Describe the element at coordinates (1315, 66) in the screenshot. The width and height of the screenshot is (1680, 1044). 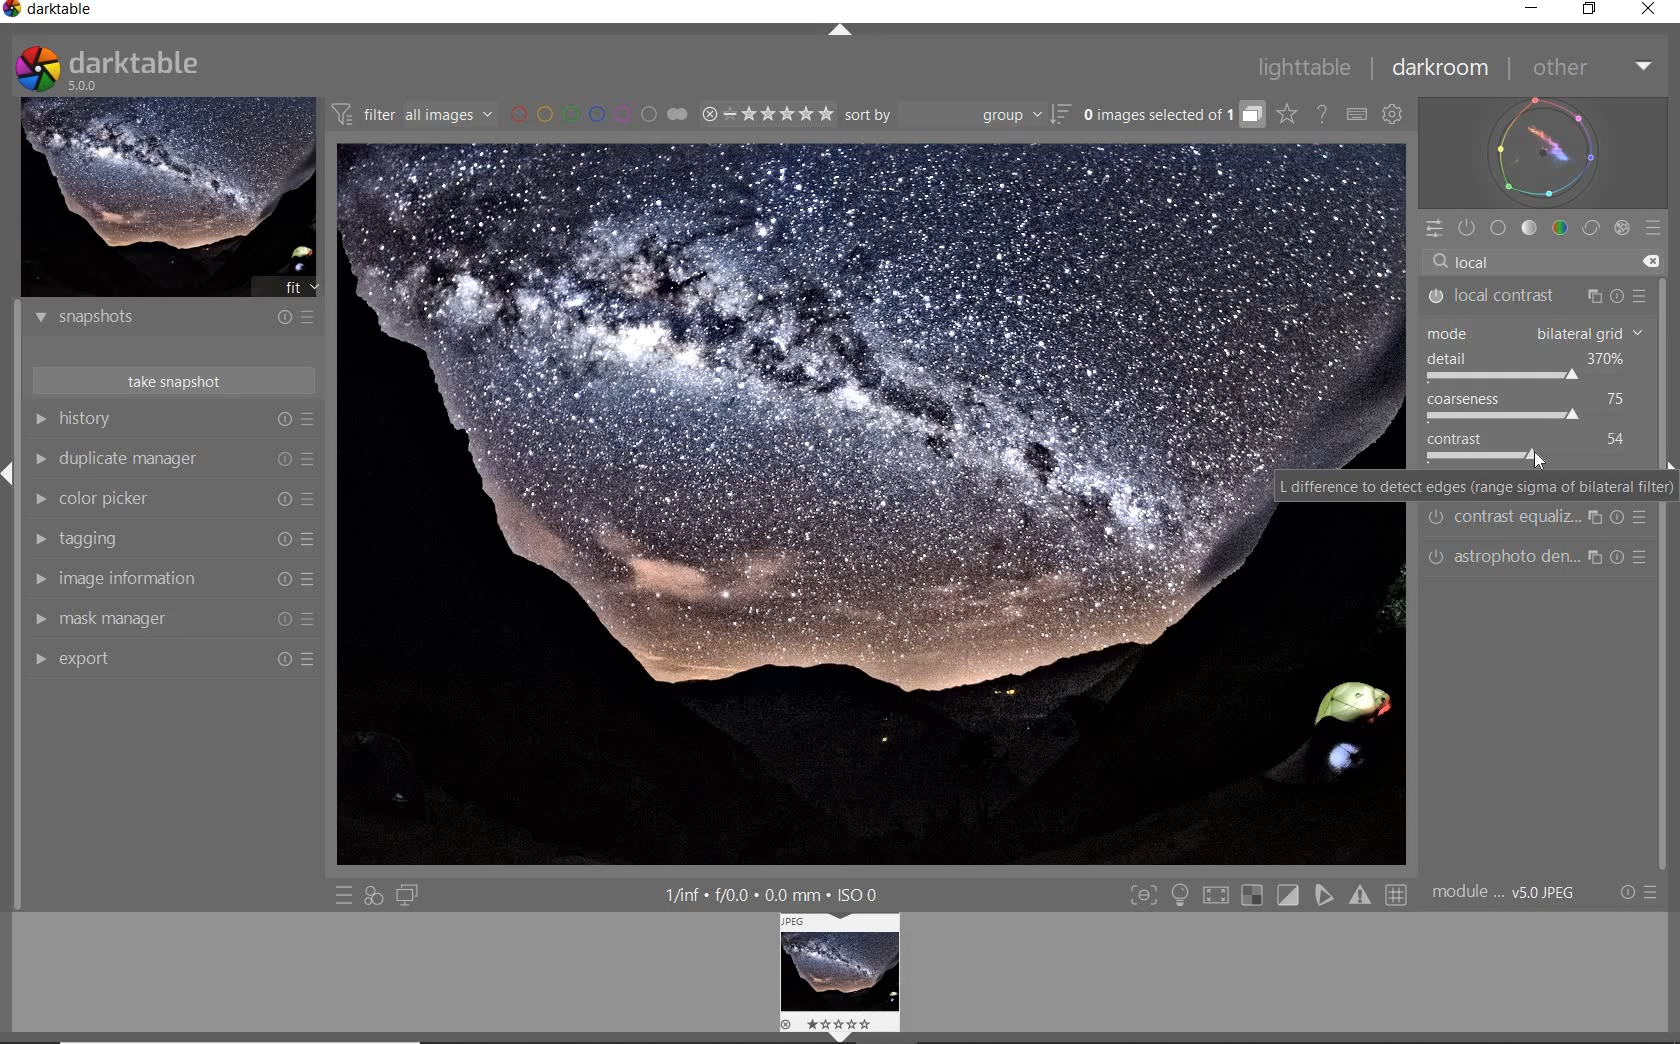
I see `LIGHTTABLE` at that location.